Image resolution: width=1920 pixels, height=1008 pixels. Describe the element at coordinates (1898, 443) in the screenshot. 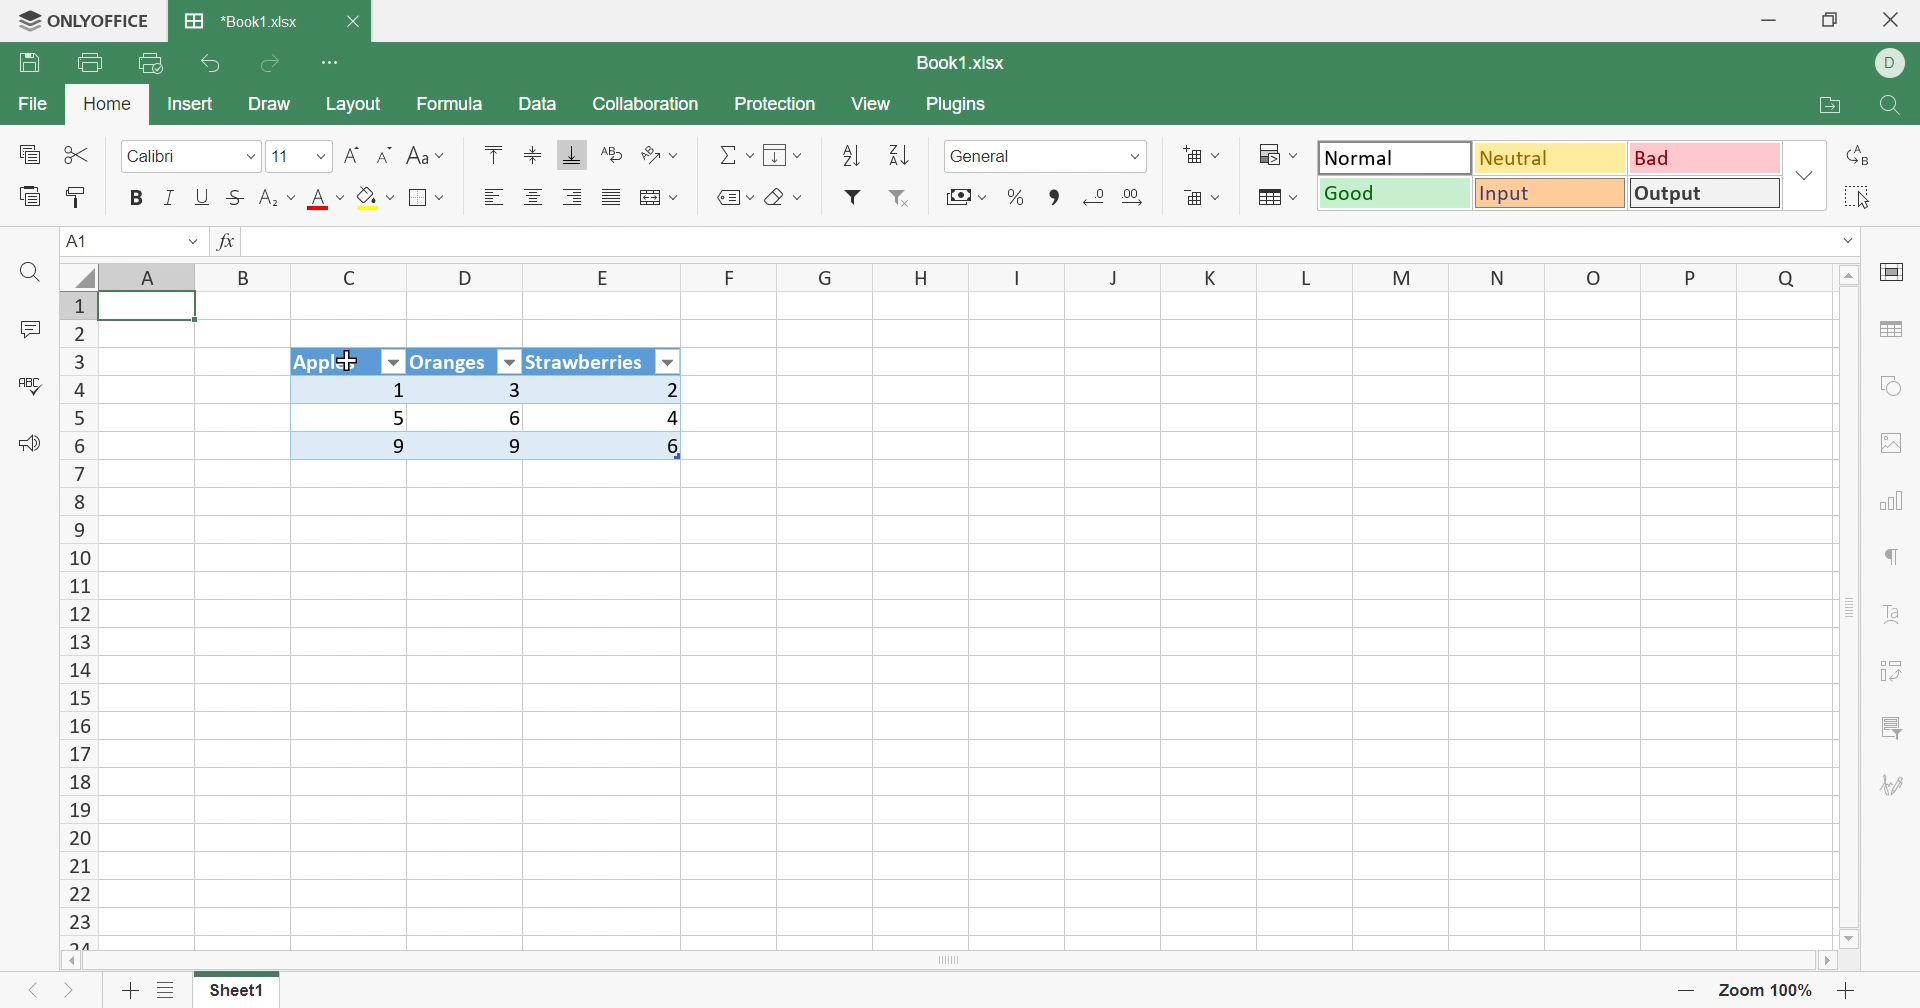

I see `Image settings` at that location.